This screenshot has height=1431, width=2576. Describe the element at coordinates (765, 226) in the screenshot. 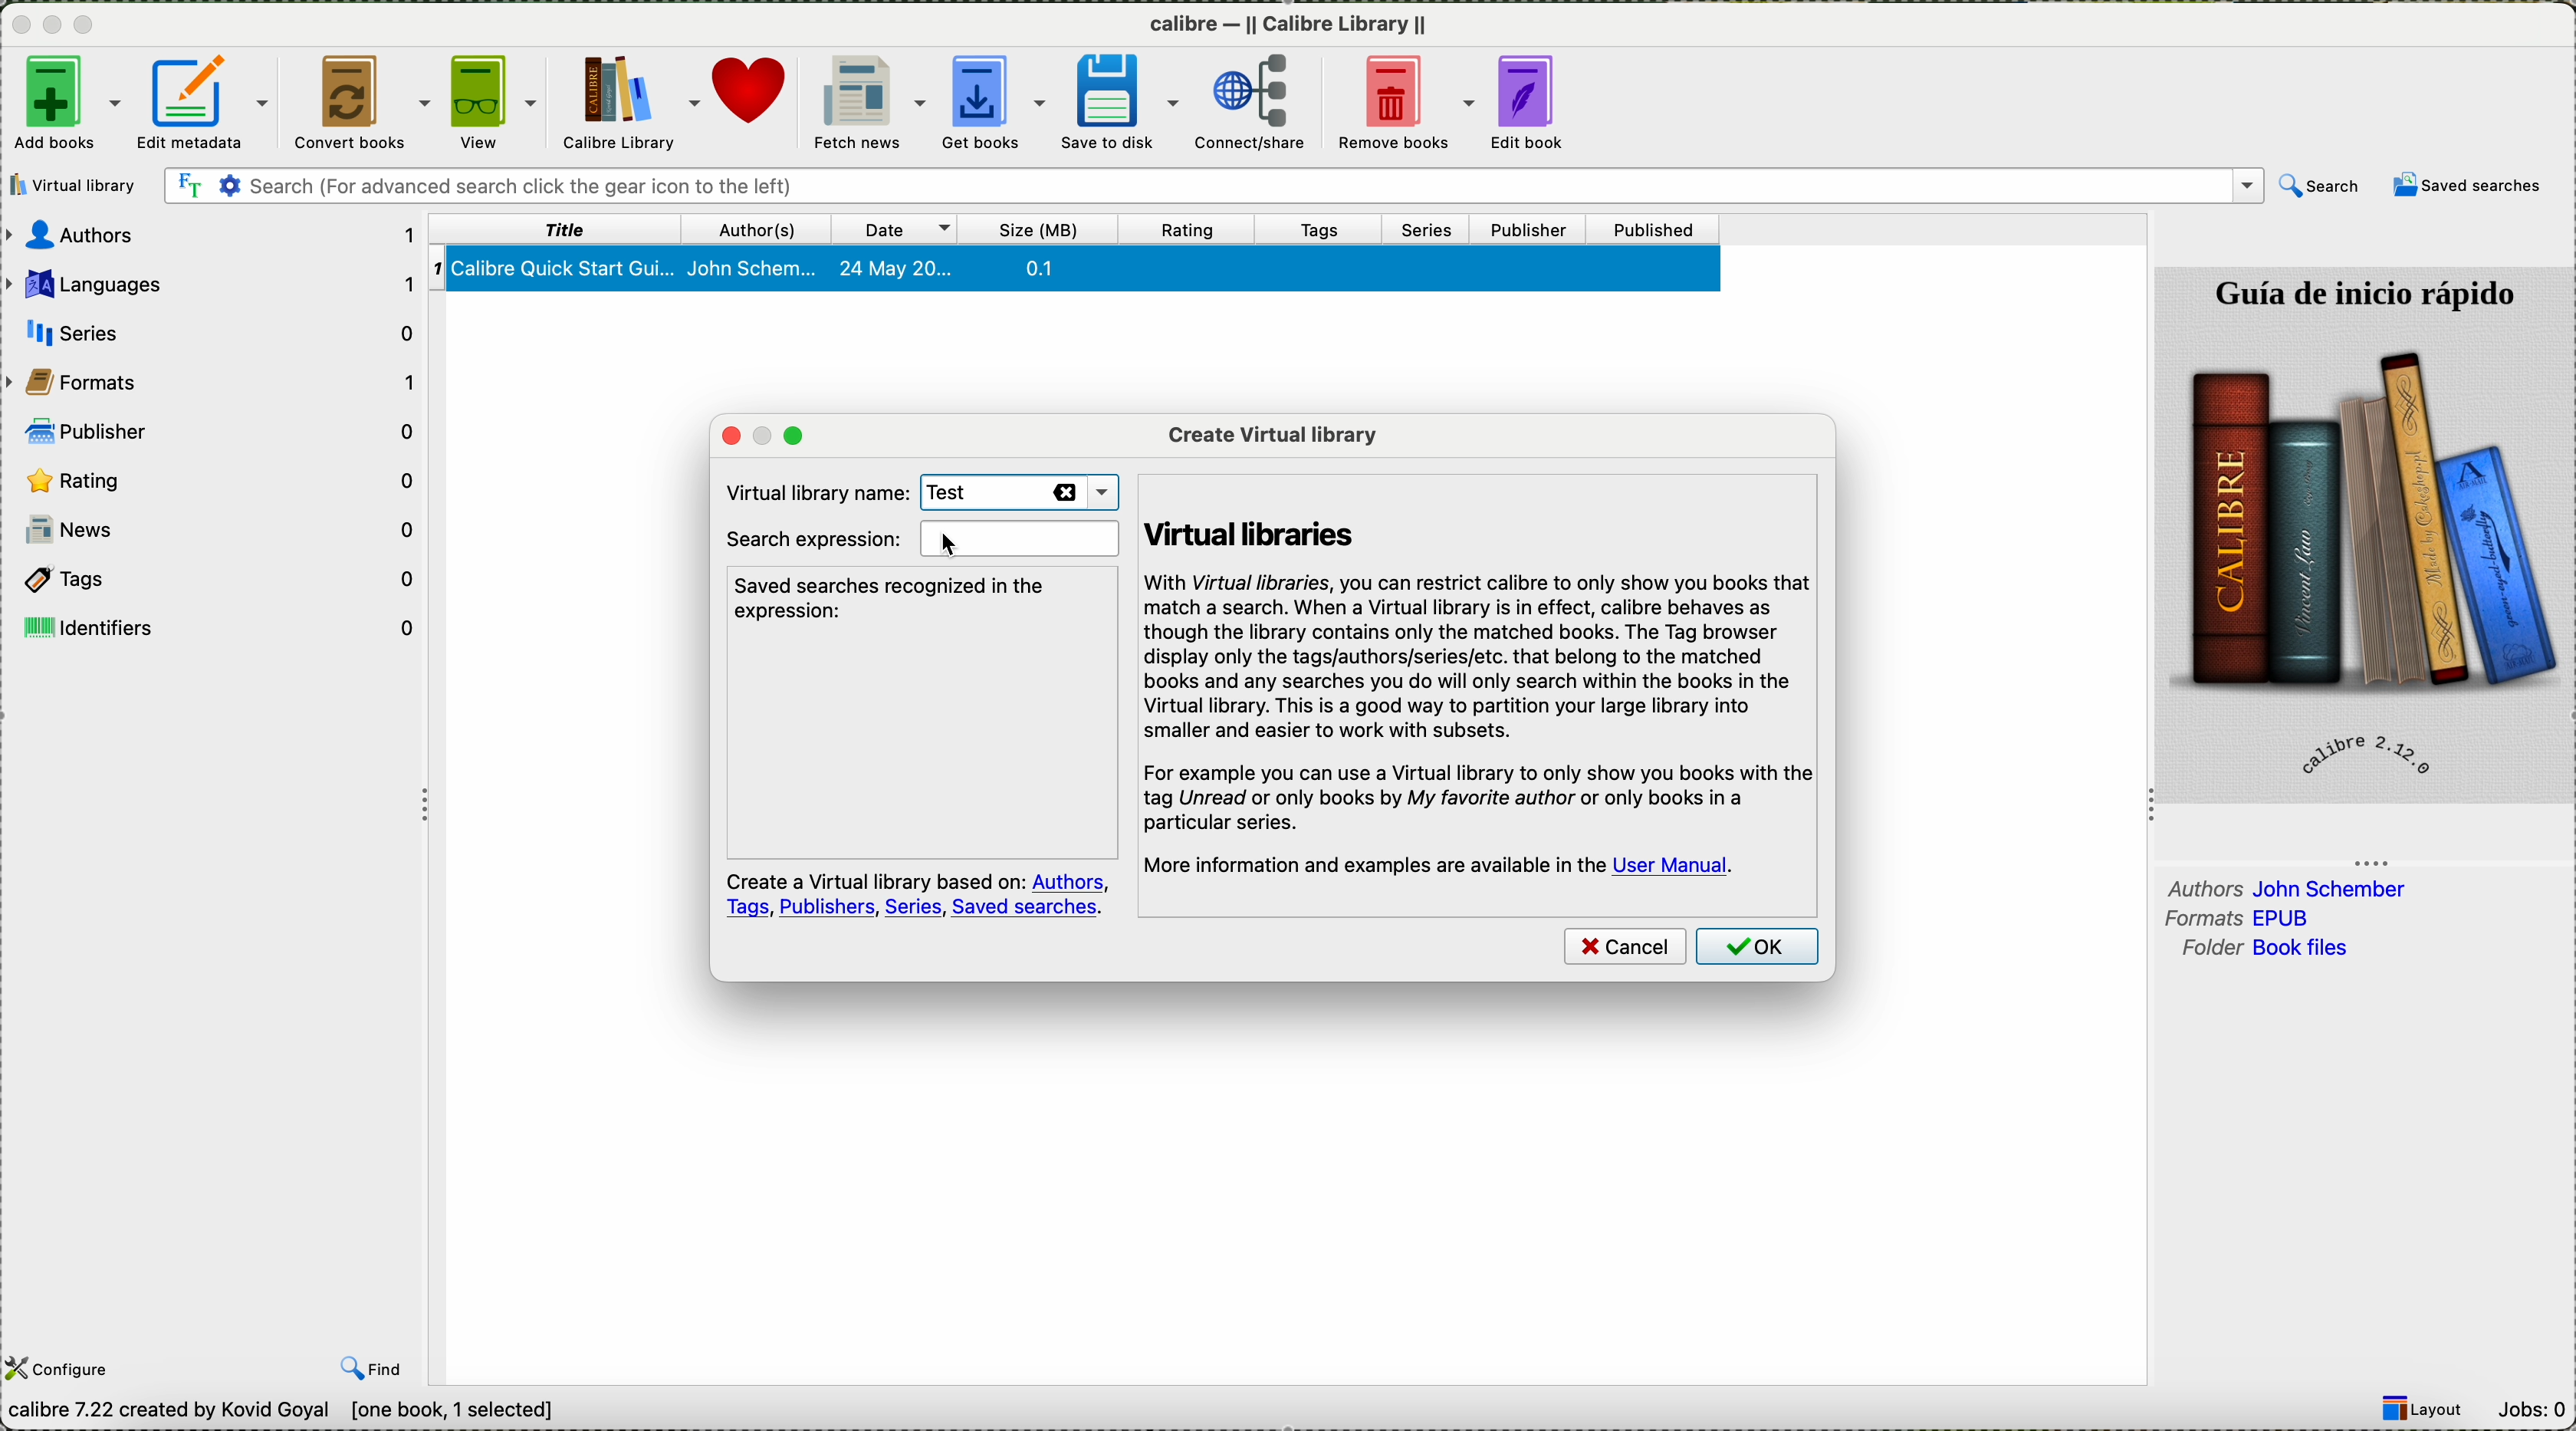

I see `authors` at that location.